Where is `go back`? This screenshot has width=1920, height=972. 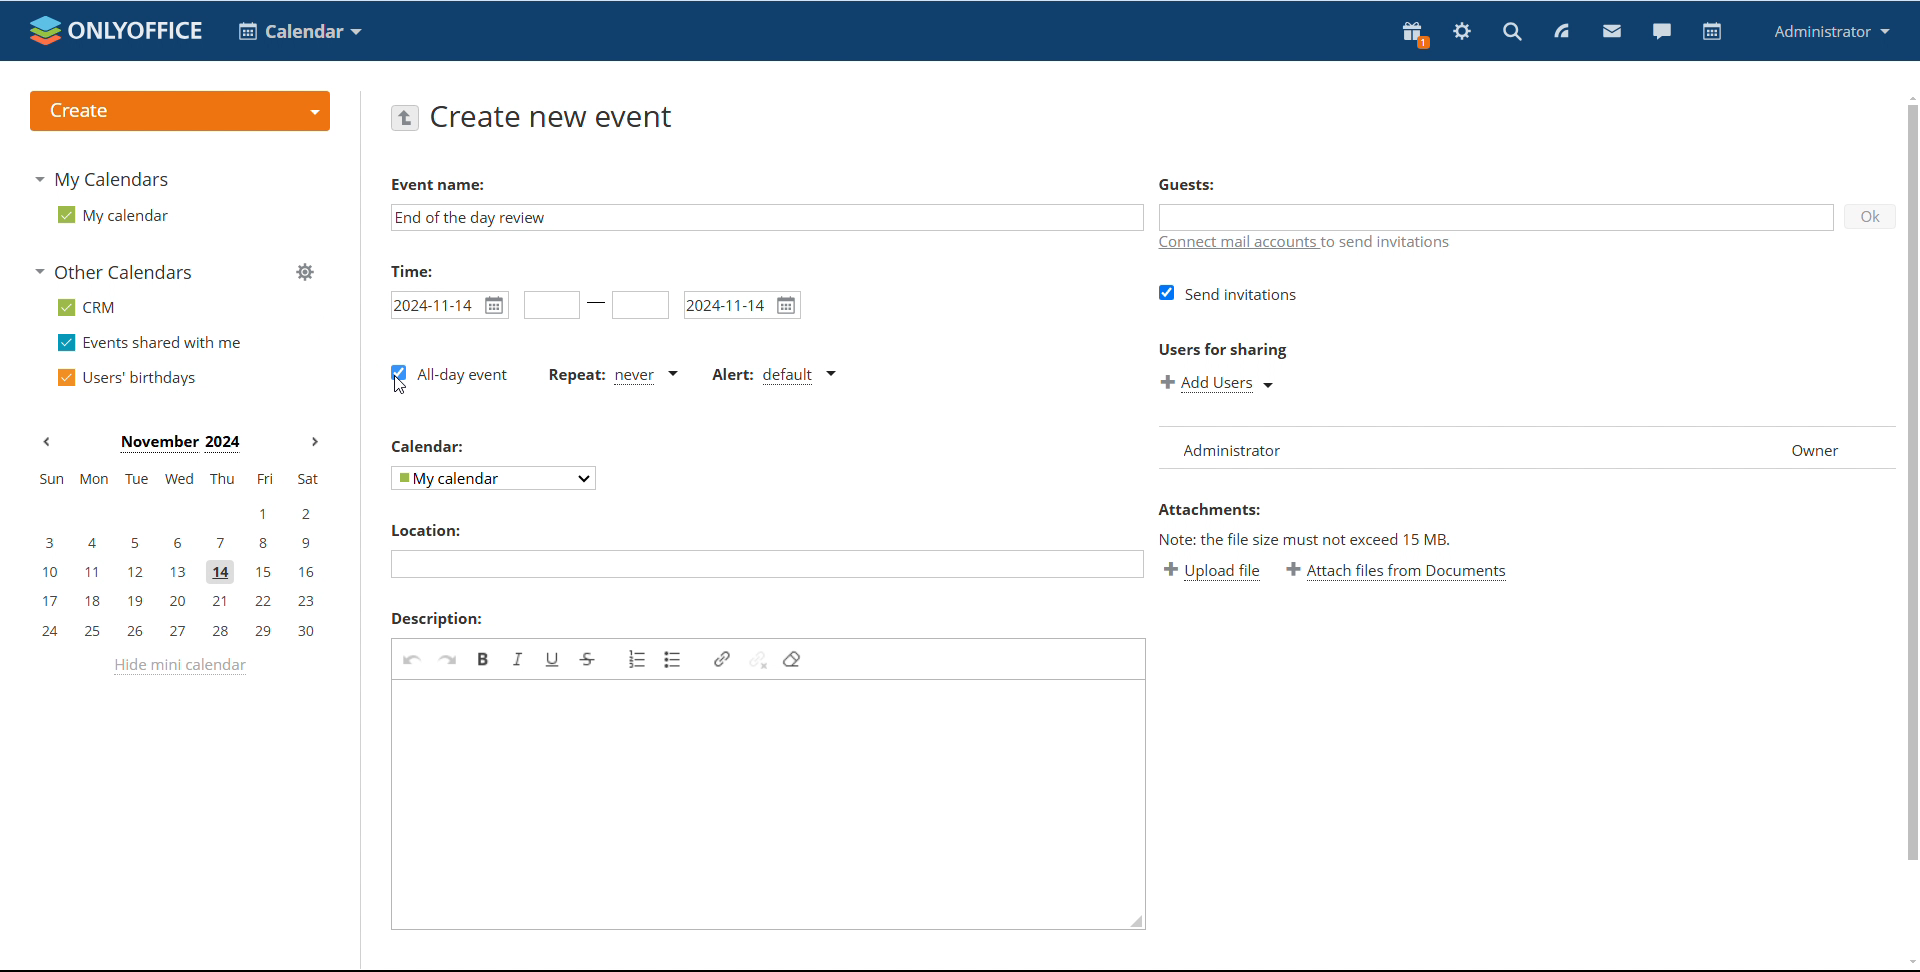 go back is located at coordinates (404, 116).